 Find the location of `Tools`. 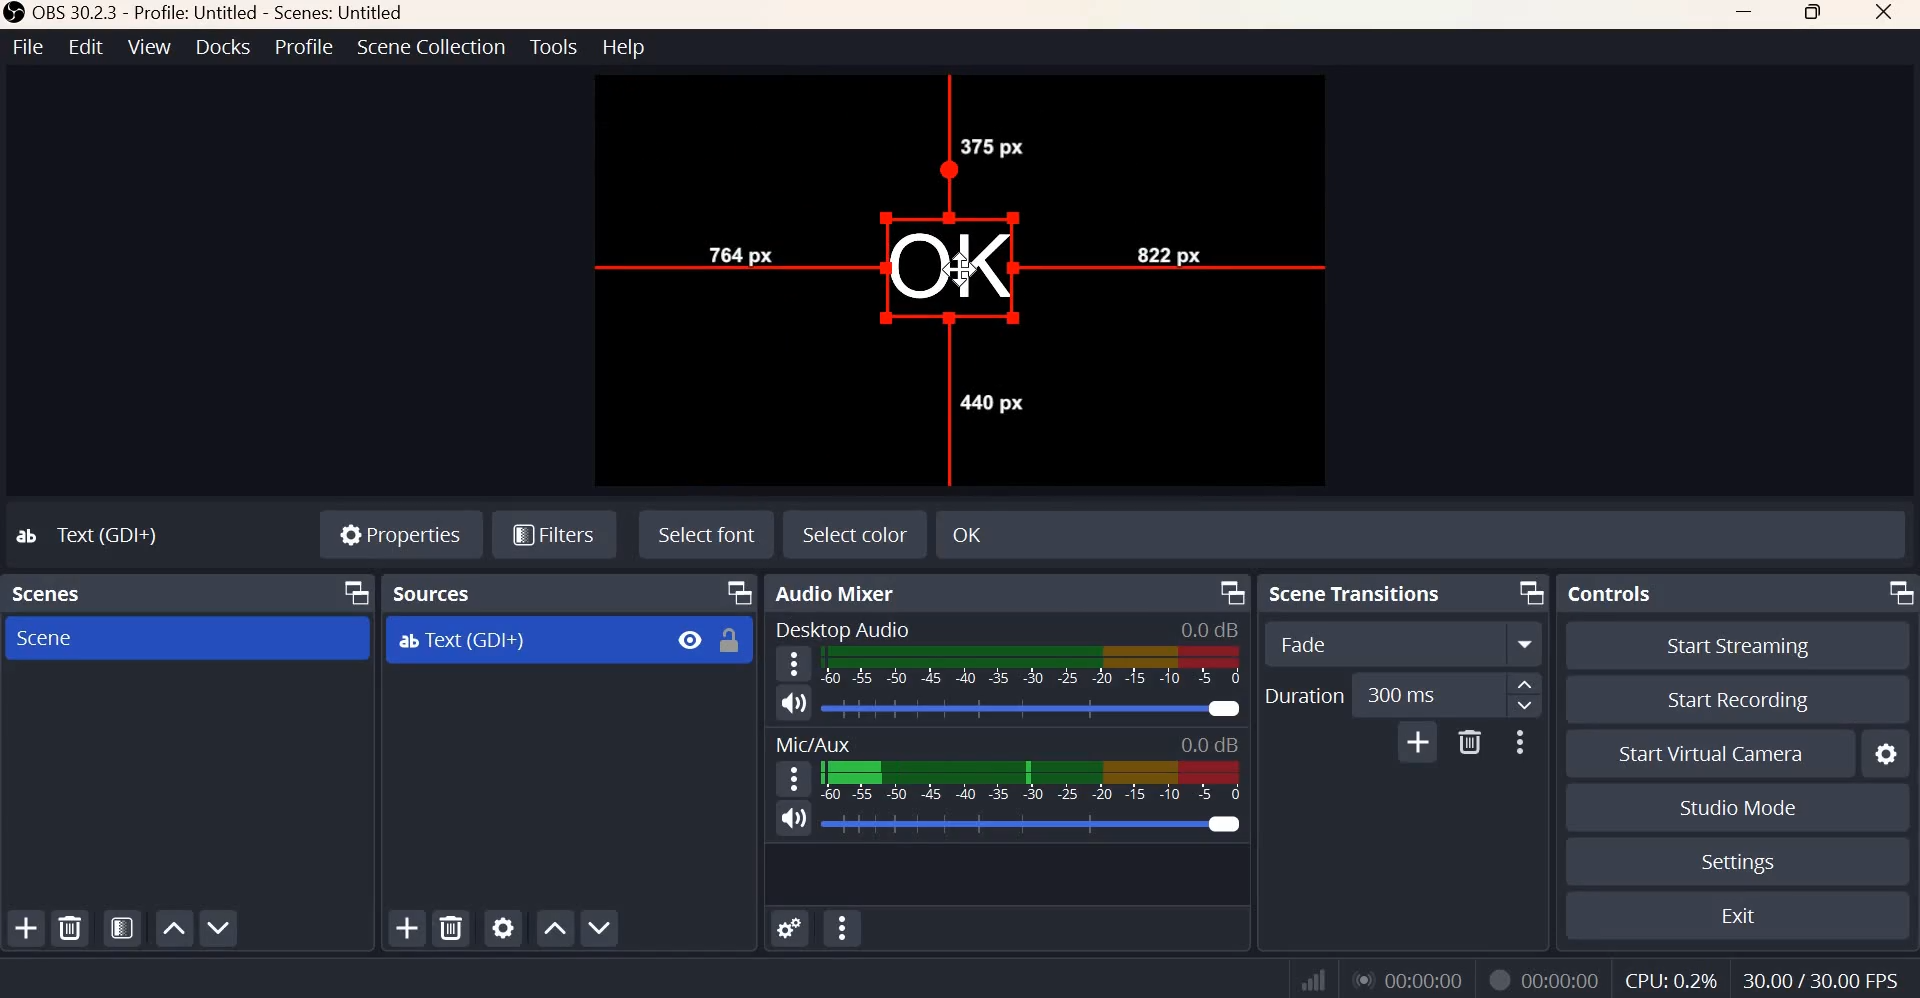

Tools is located at coordinates (555, 46).